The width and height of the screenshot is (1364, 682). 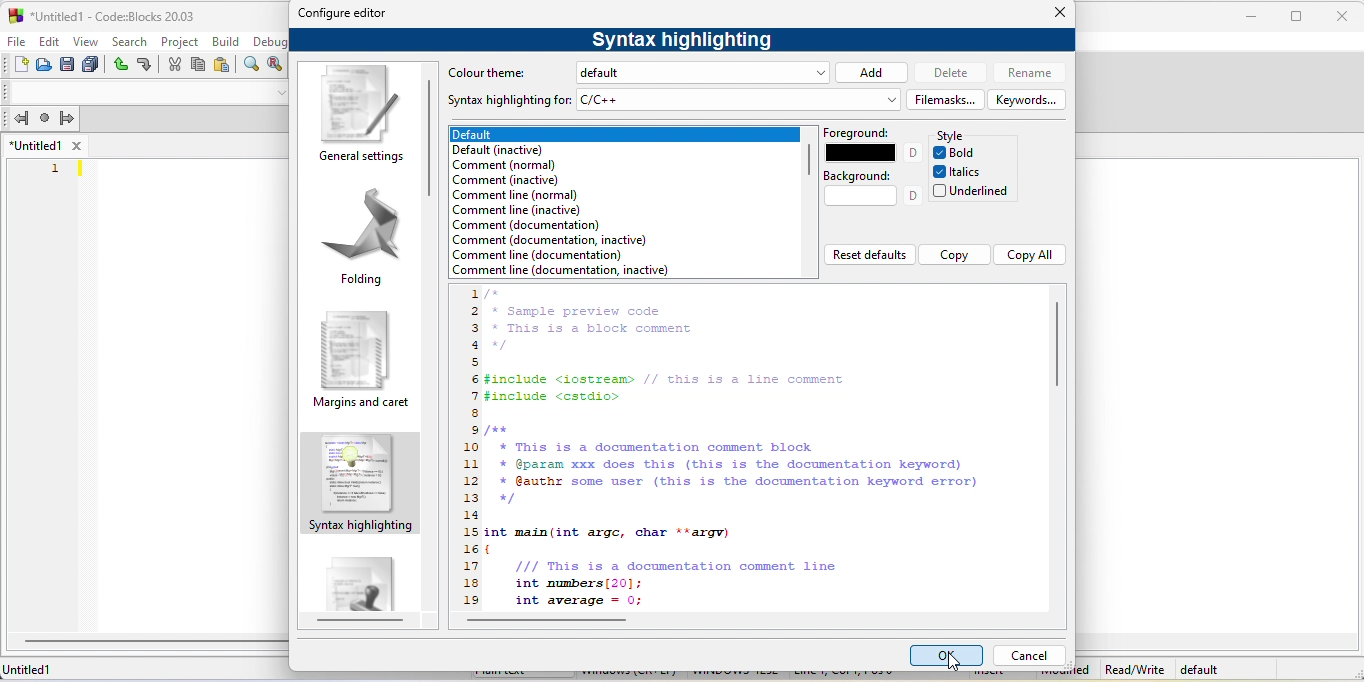 What do you see at coordinates (145, 64) in the screenshot?
I see `redo` at bounding box center [145, 64].